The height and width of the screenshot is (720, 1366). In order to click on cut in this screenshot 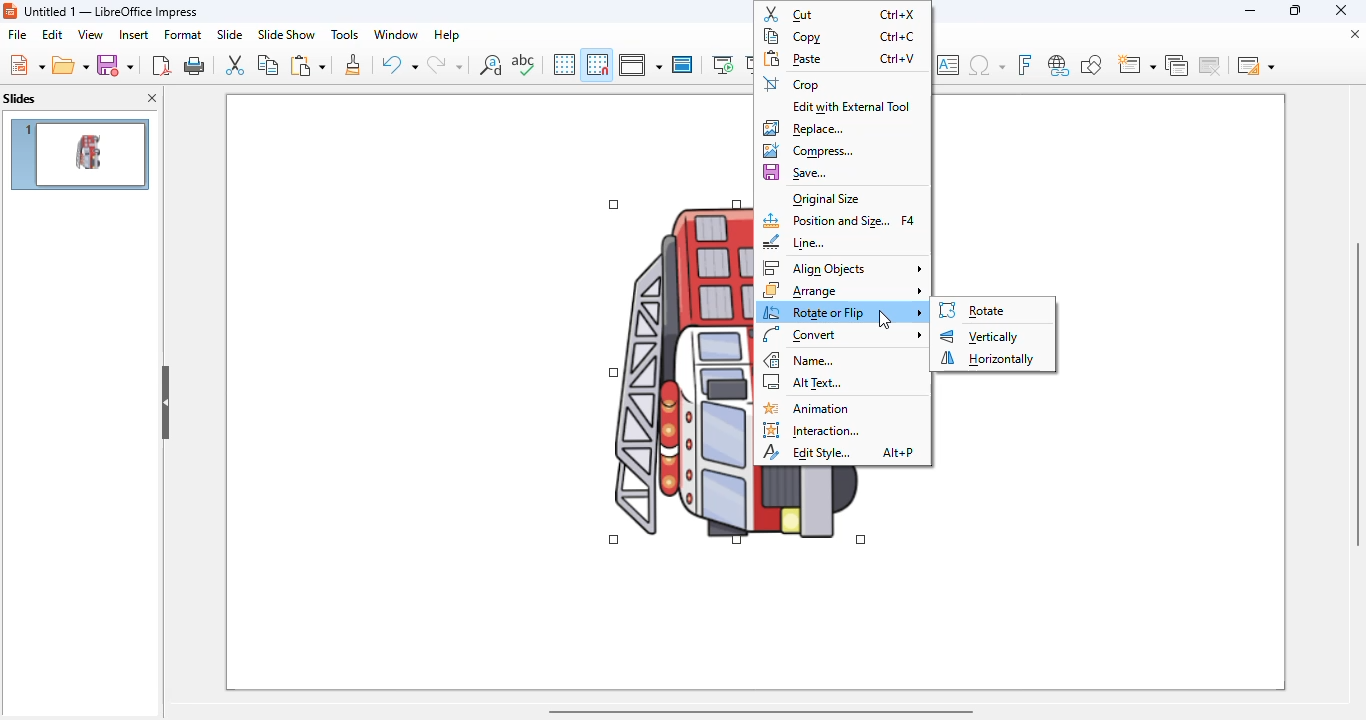, I will do `click(843, 14)`.